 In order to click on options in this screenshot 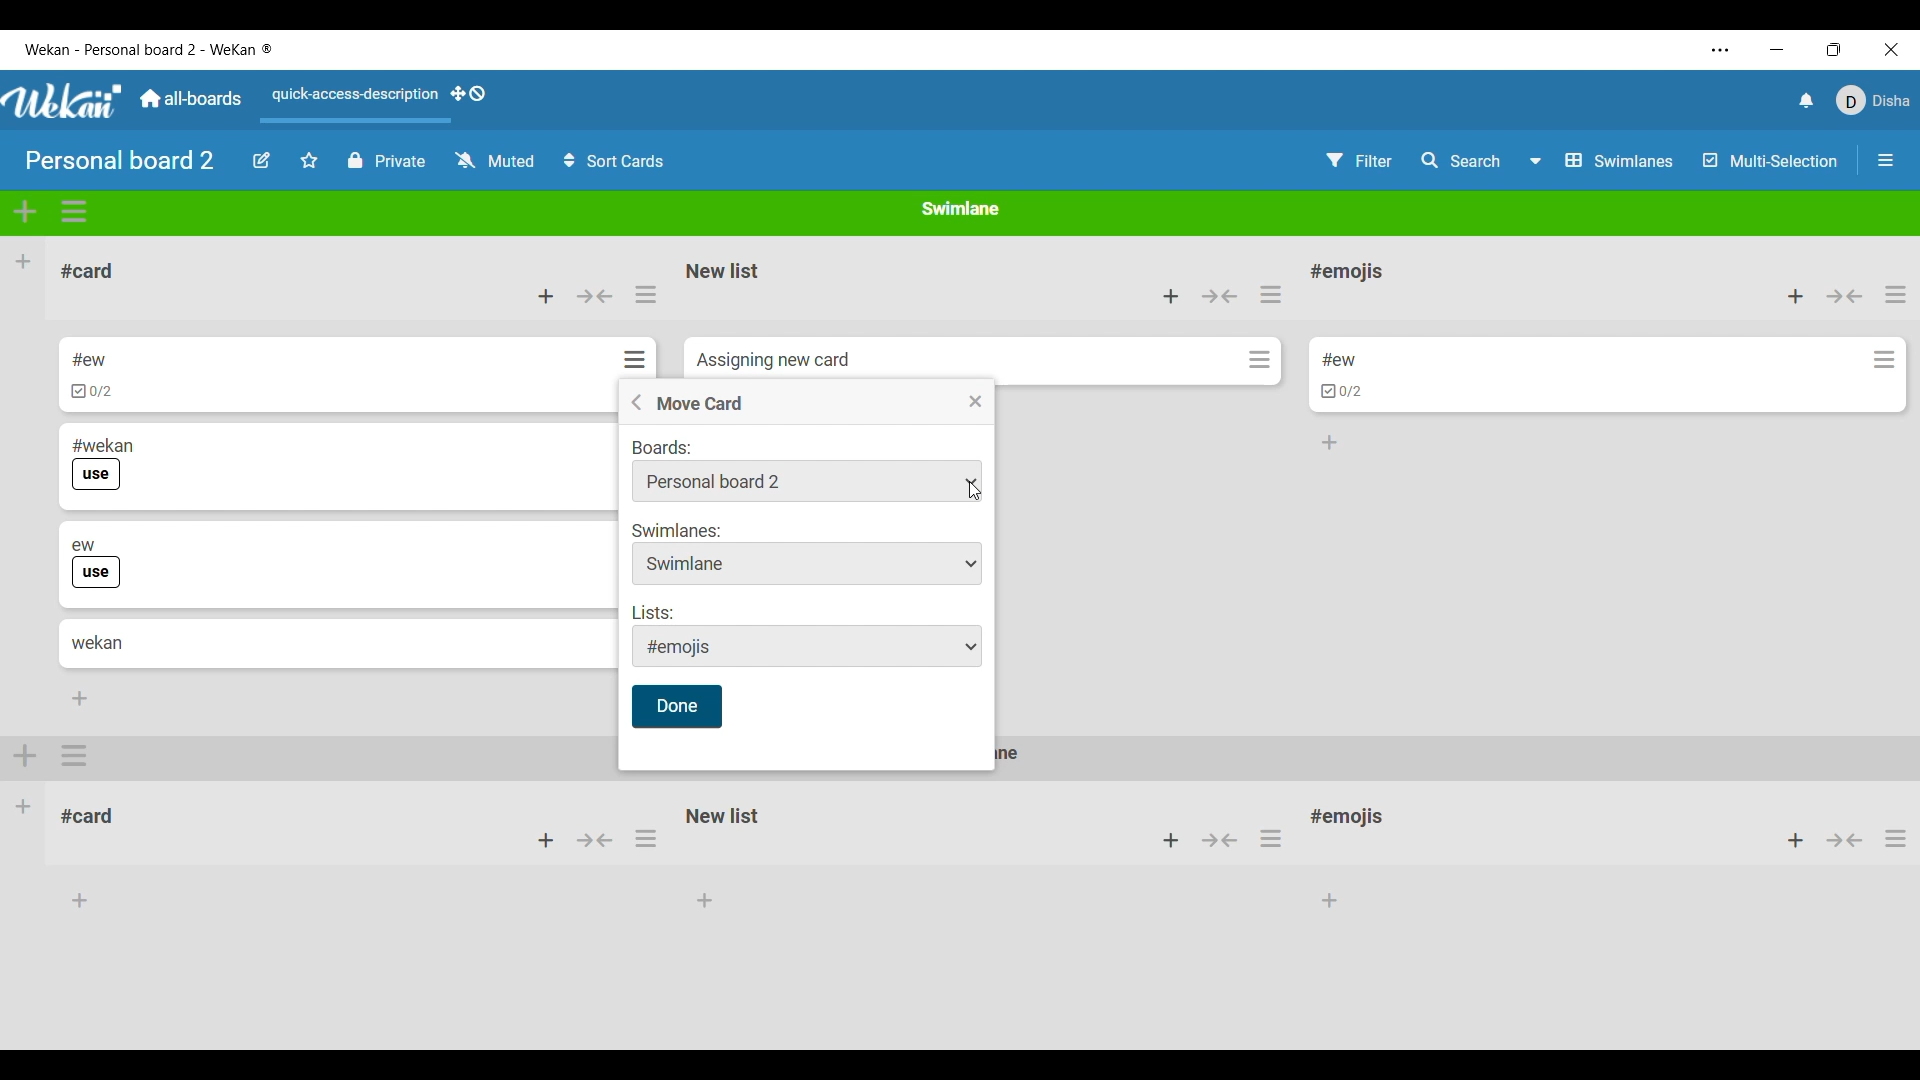, I will do `click(647, 844)`.